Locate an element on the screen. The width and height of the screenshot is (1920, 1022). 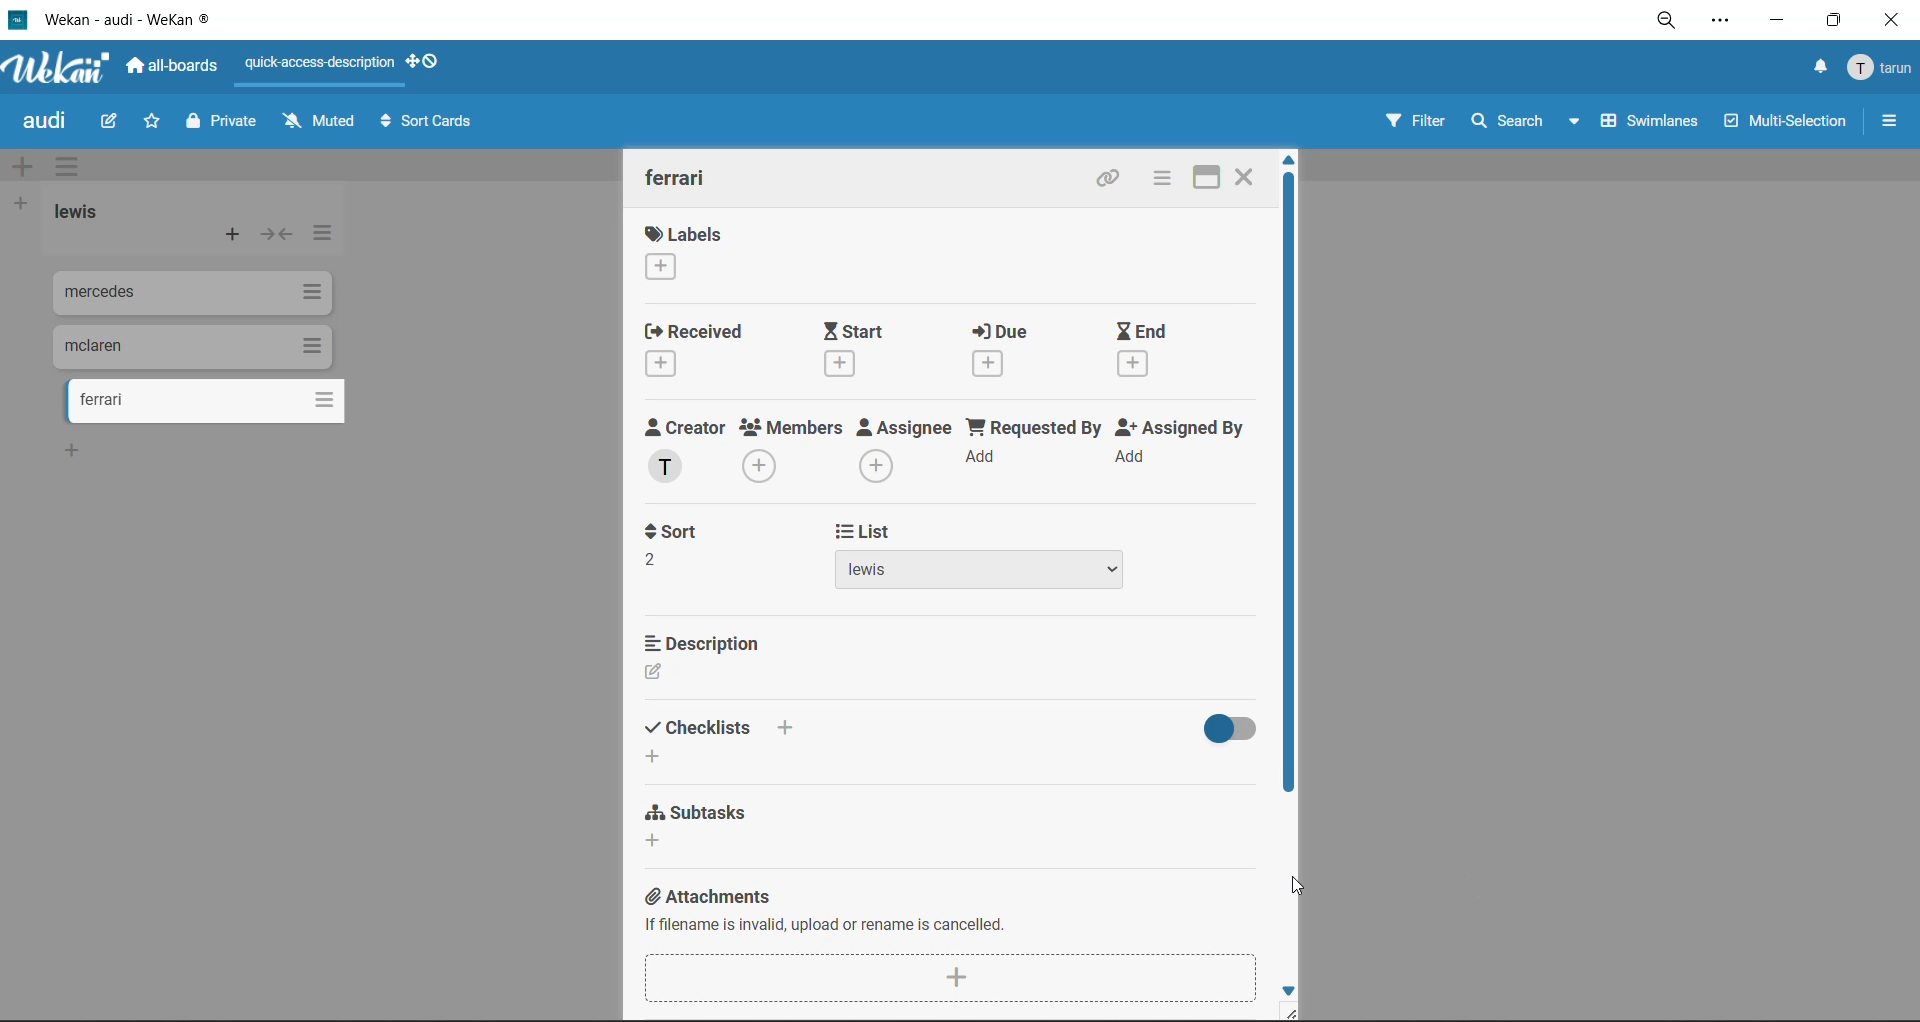
list is located at coordinates (978, 556).